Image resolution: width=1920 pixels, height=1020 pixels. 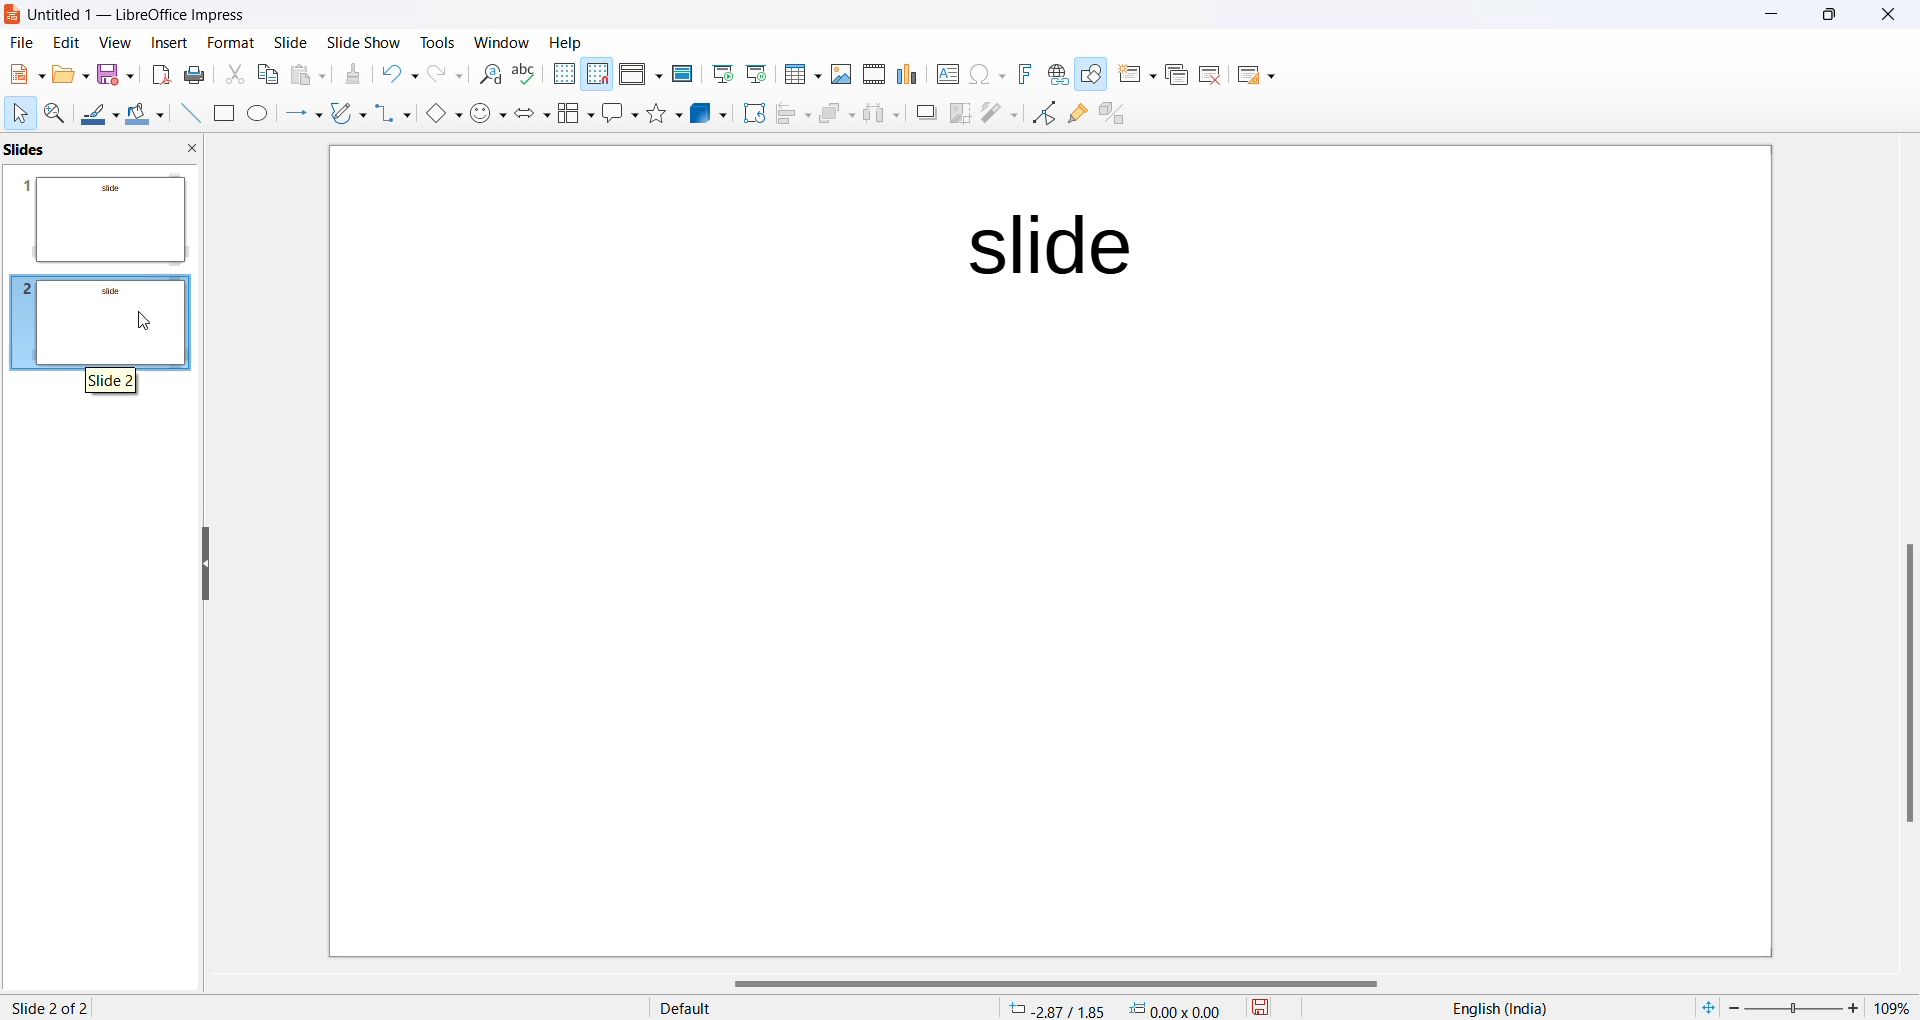 I want to click on zoom percentage, so click(x=1896, y=1006).